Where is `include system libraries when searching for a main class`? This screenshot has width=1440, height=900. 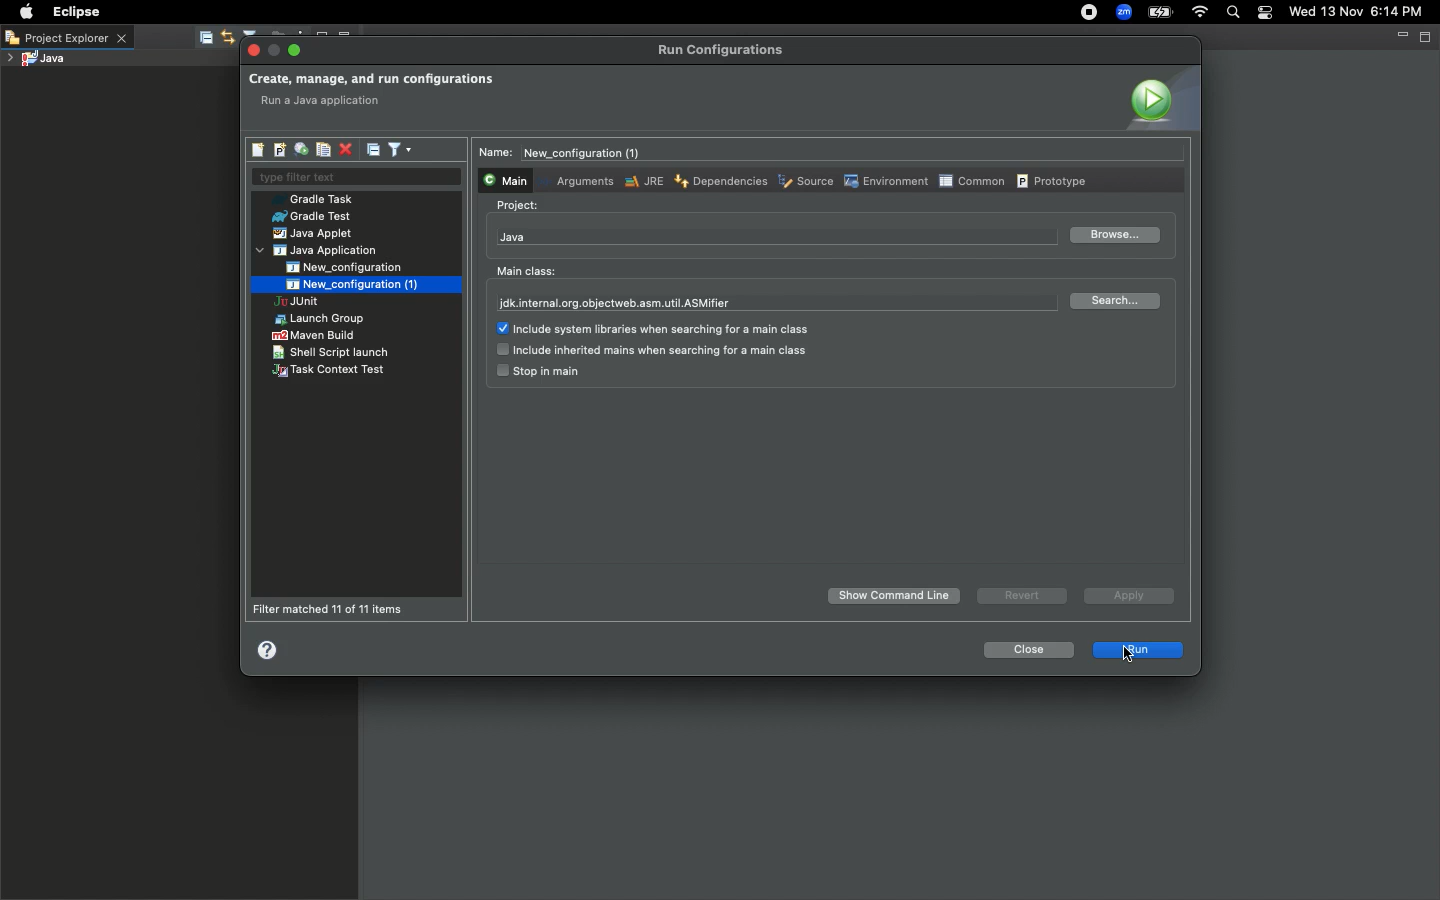
include system libraries when searching for a main class is located at coordinates (660, 330).